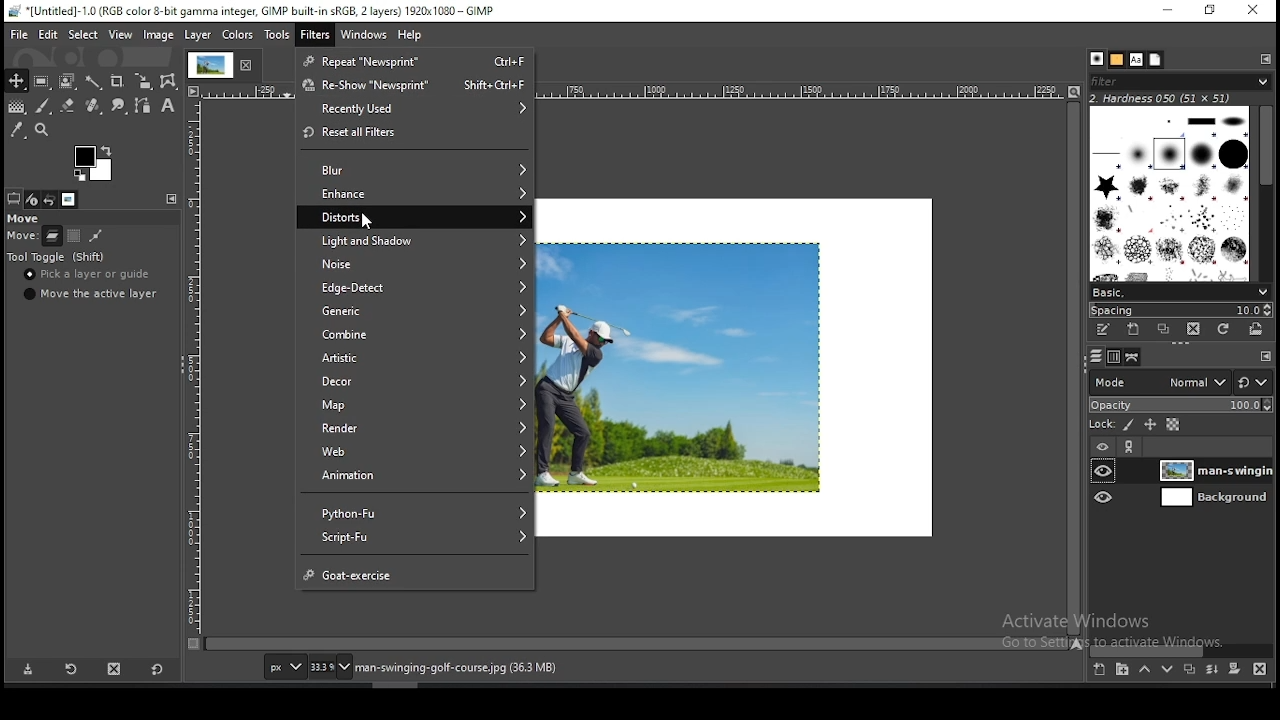  I want to click on paths tool, so click(141, 105).